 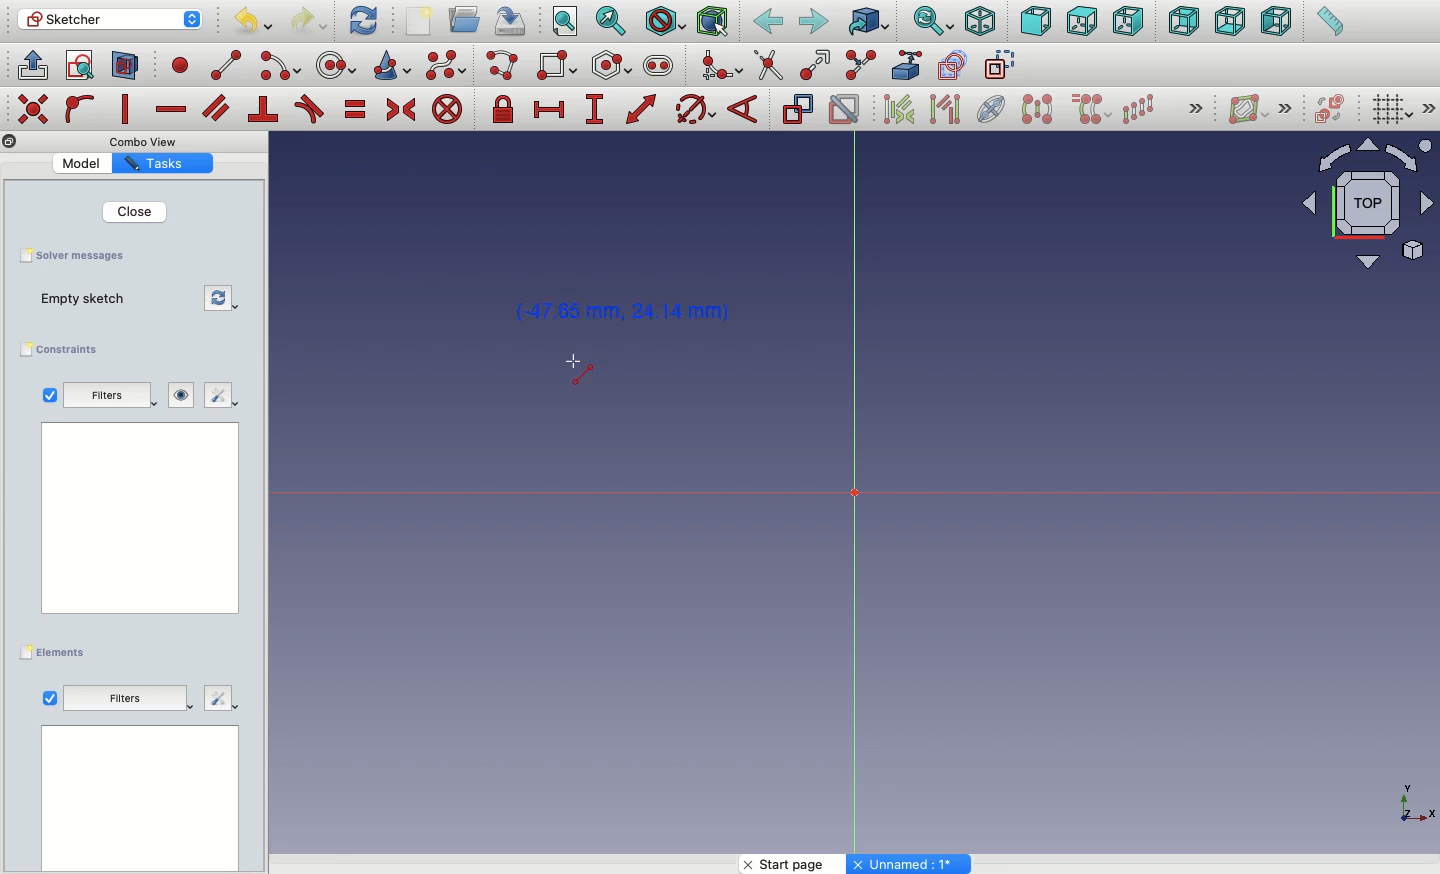 What do you see at coordinates (1080, 23) in the screenshot?
I see `Top` at bounding box center [1080, 23].